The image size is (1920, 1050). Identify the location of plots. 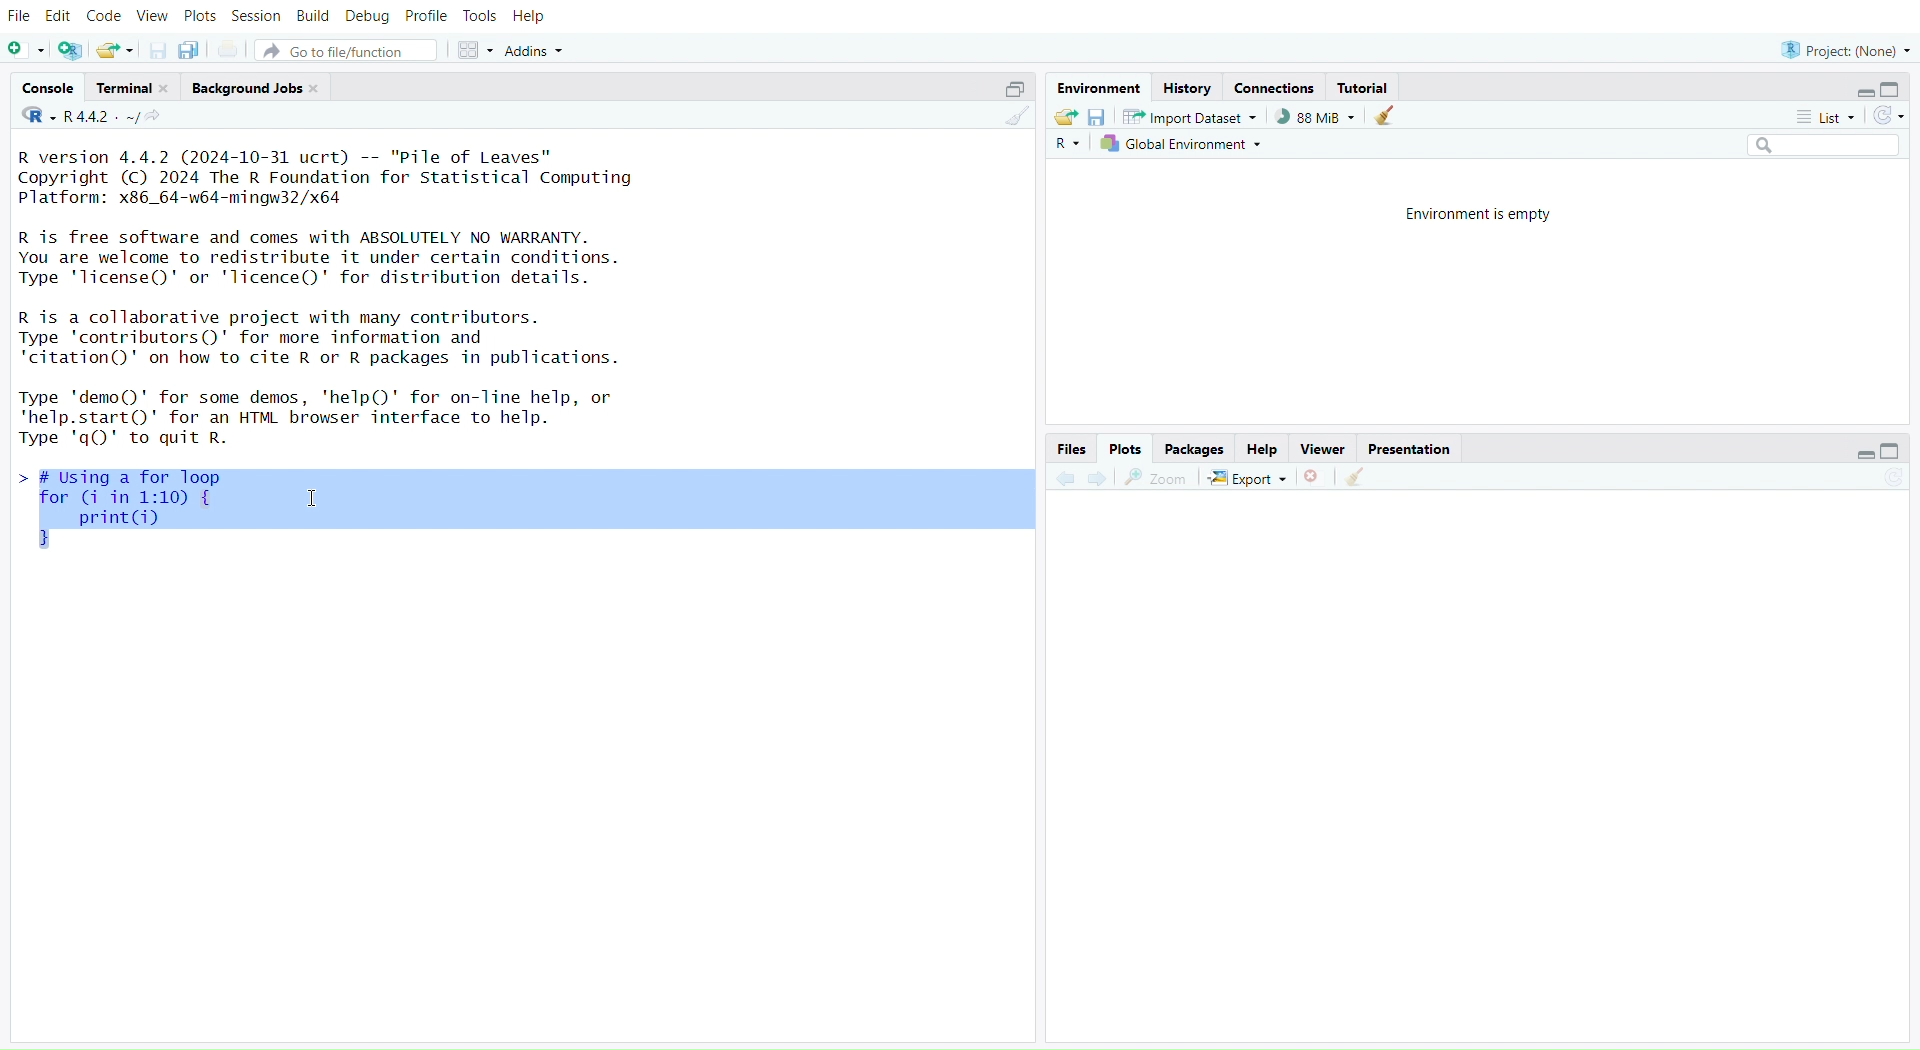
(202, 15).